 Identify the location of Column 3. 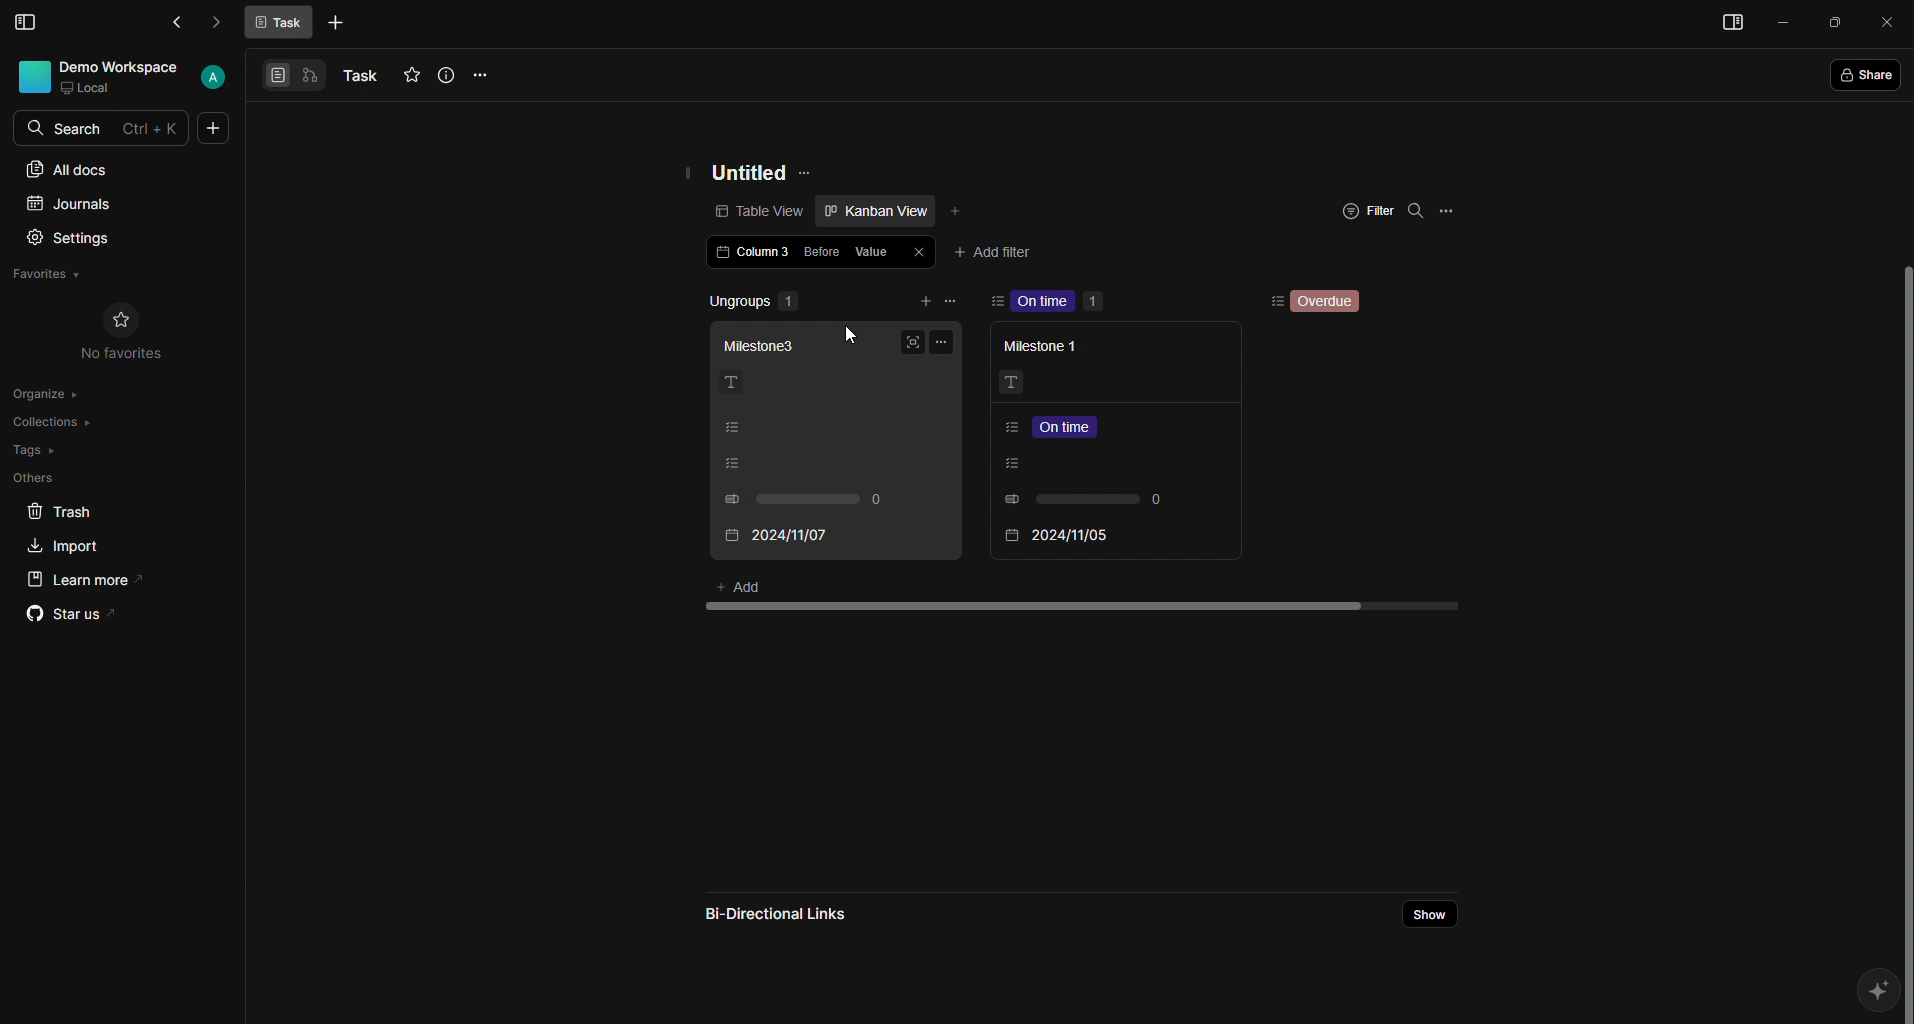
(749, 254).